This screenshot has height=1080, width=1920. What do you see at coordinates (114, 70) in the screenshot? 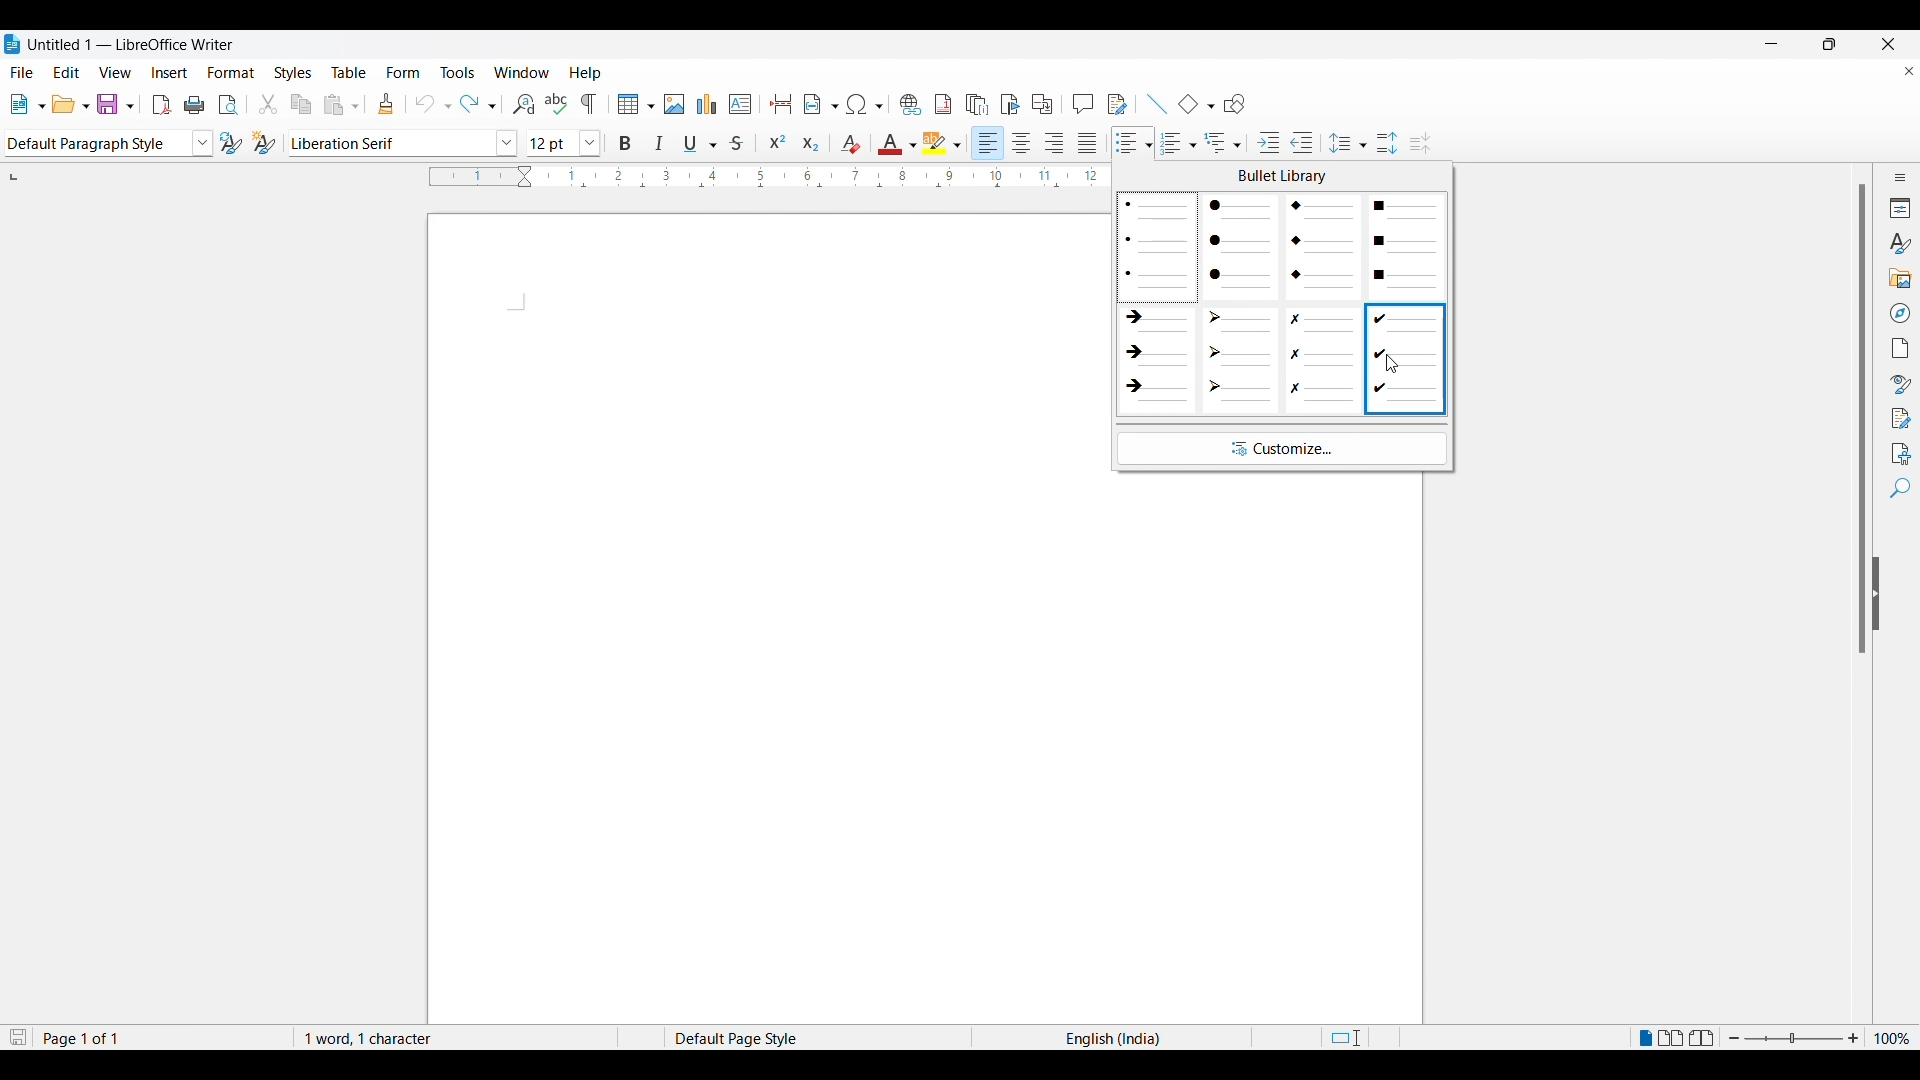
I see `View` at bounding box center [114, 70].